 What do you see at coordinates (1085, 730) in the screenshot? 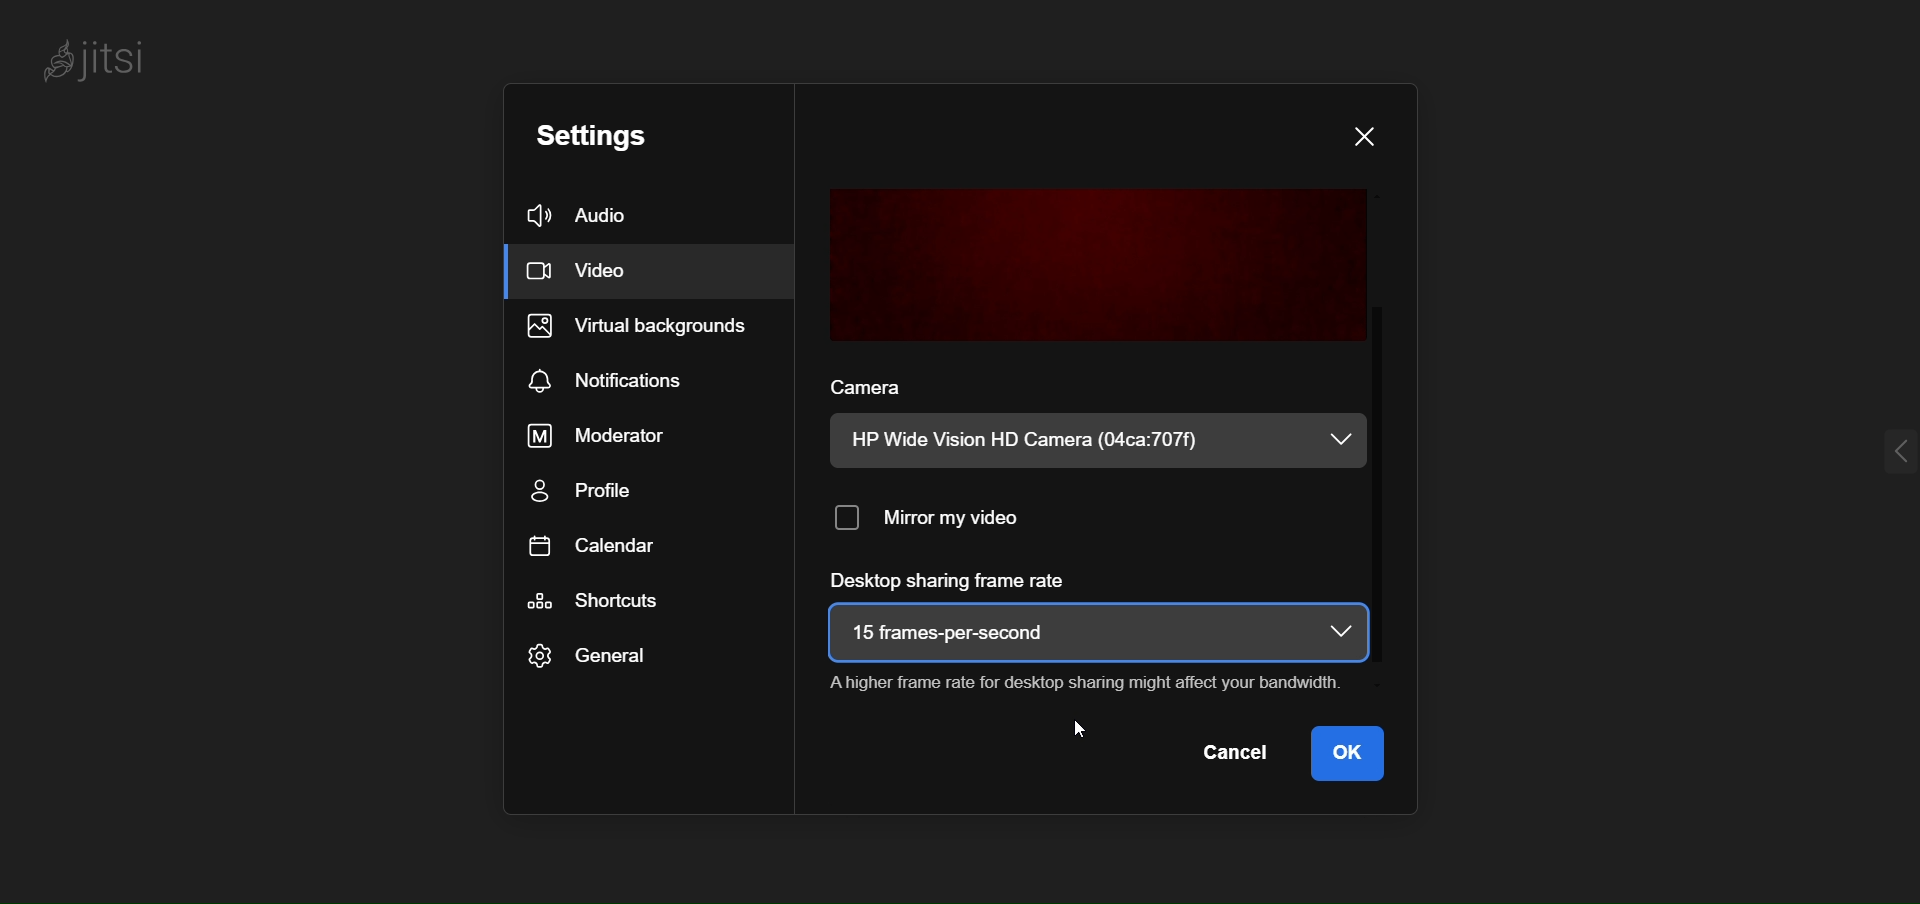
I see `cursor` at bounding box center [1085, 730].